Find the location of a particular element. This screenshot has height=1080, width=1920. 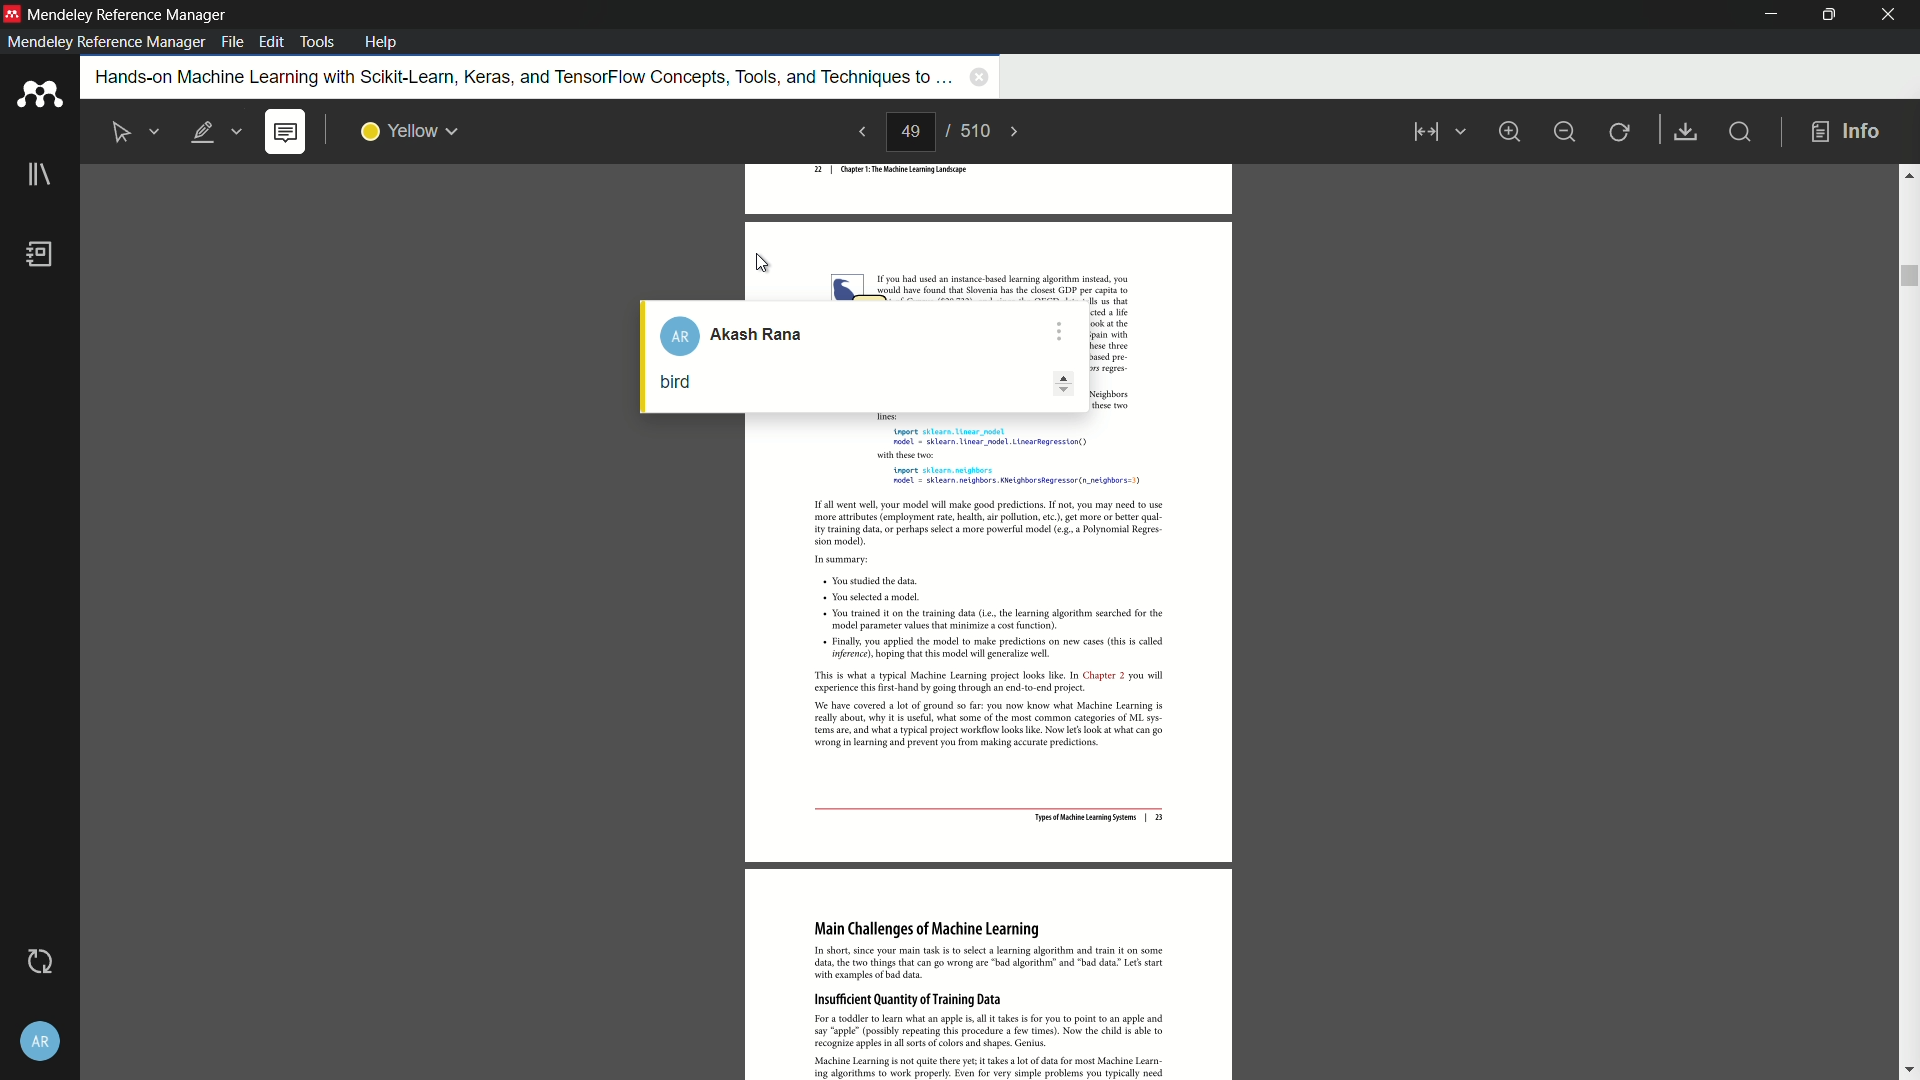

zoom in is located at coordinates (1510, 130).